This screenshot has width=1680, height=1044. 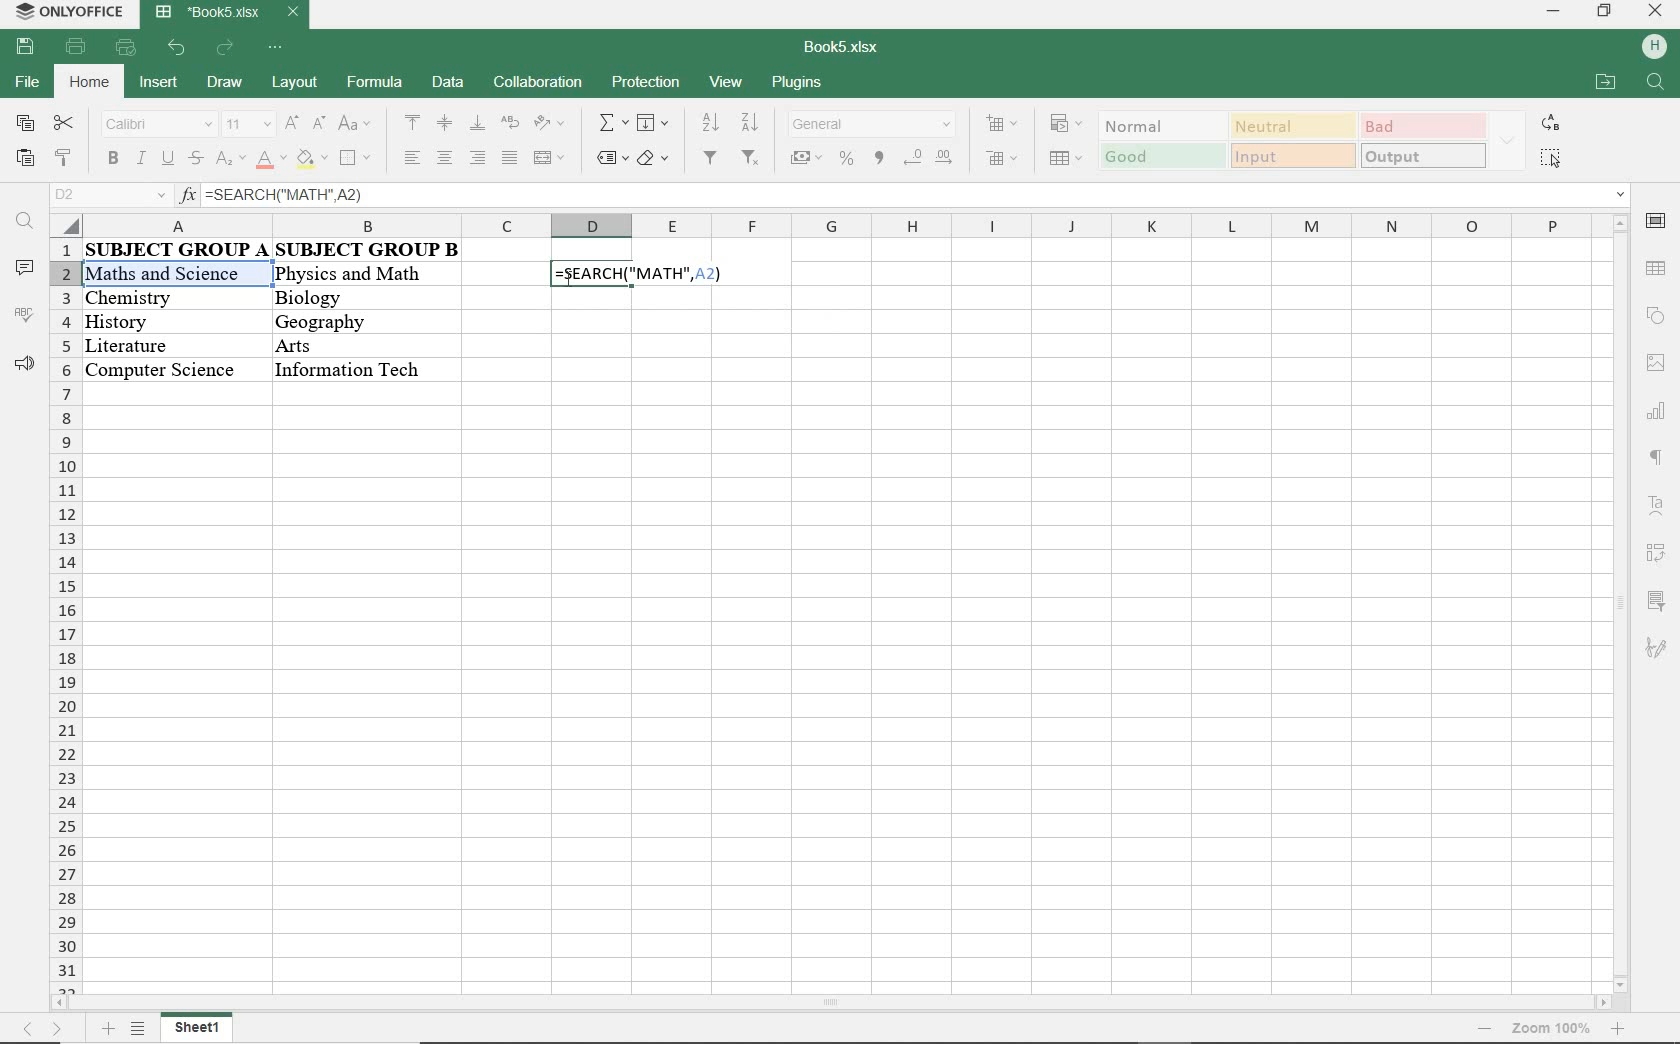 What do you see at coordinates (342, 345) in the screenshot?
I see `arts` at bounding box center [342, 345].